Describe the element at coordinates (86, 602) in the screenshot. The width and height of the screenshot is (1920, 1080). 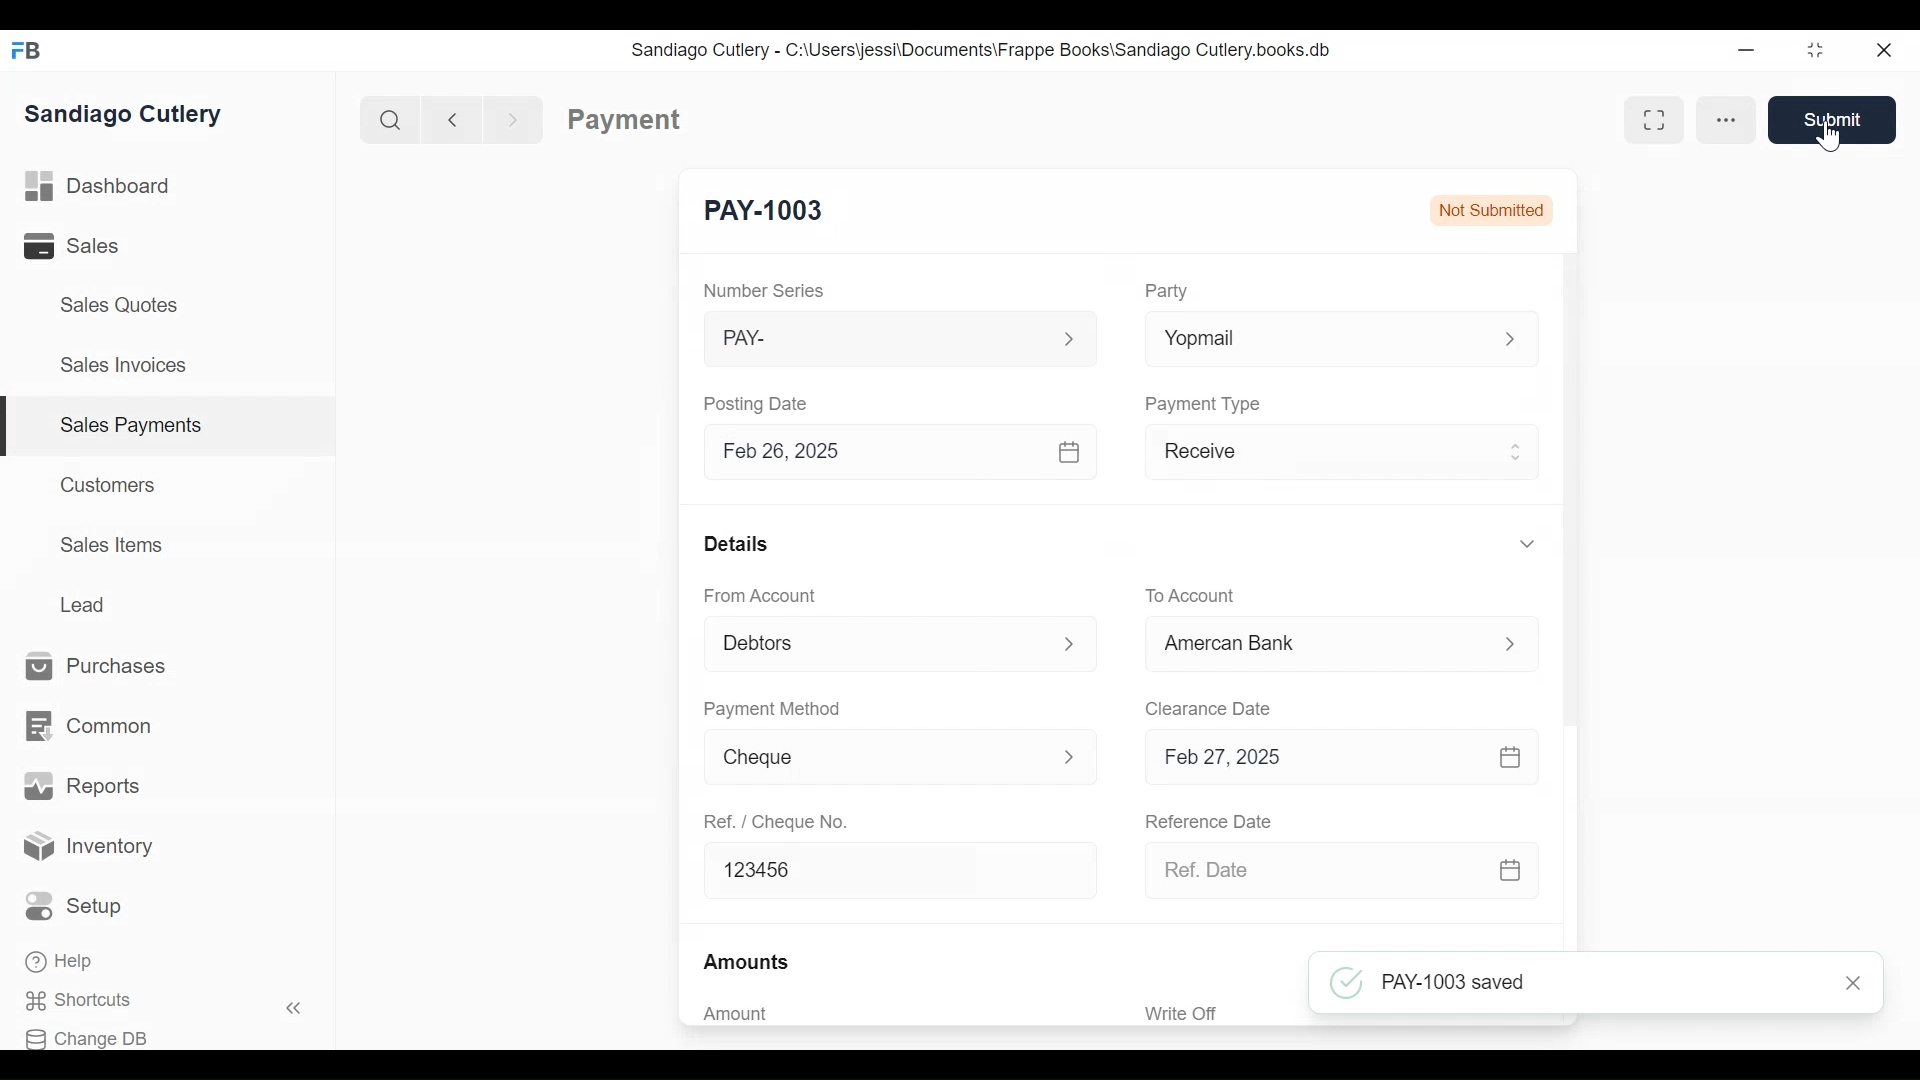
I see `Lead` at that location.